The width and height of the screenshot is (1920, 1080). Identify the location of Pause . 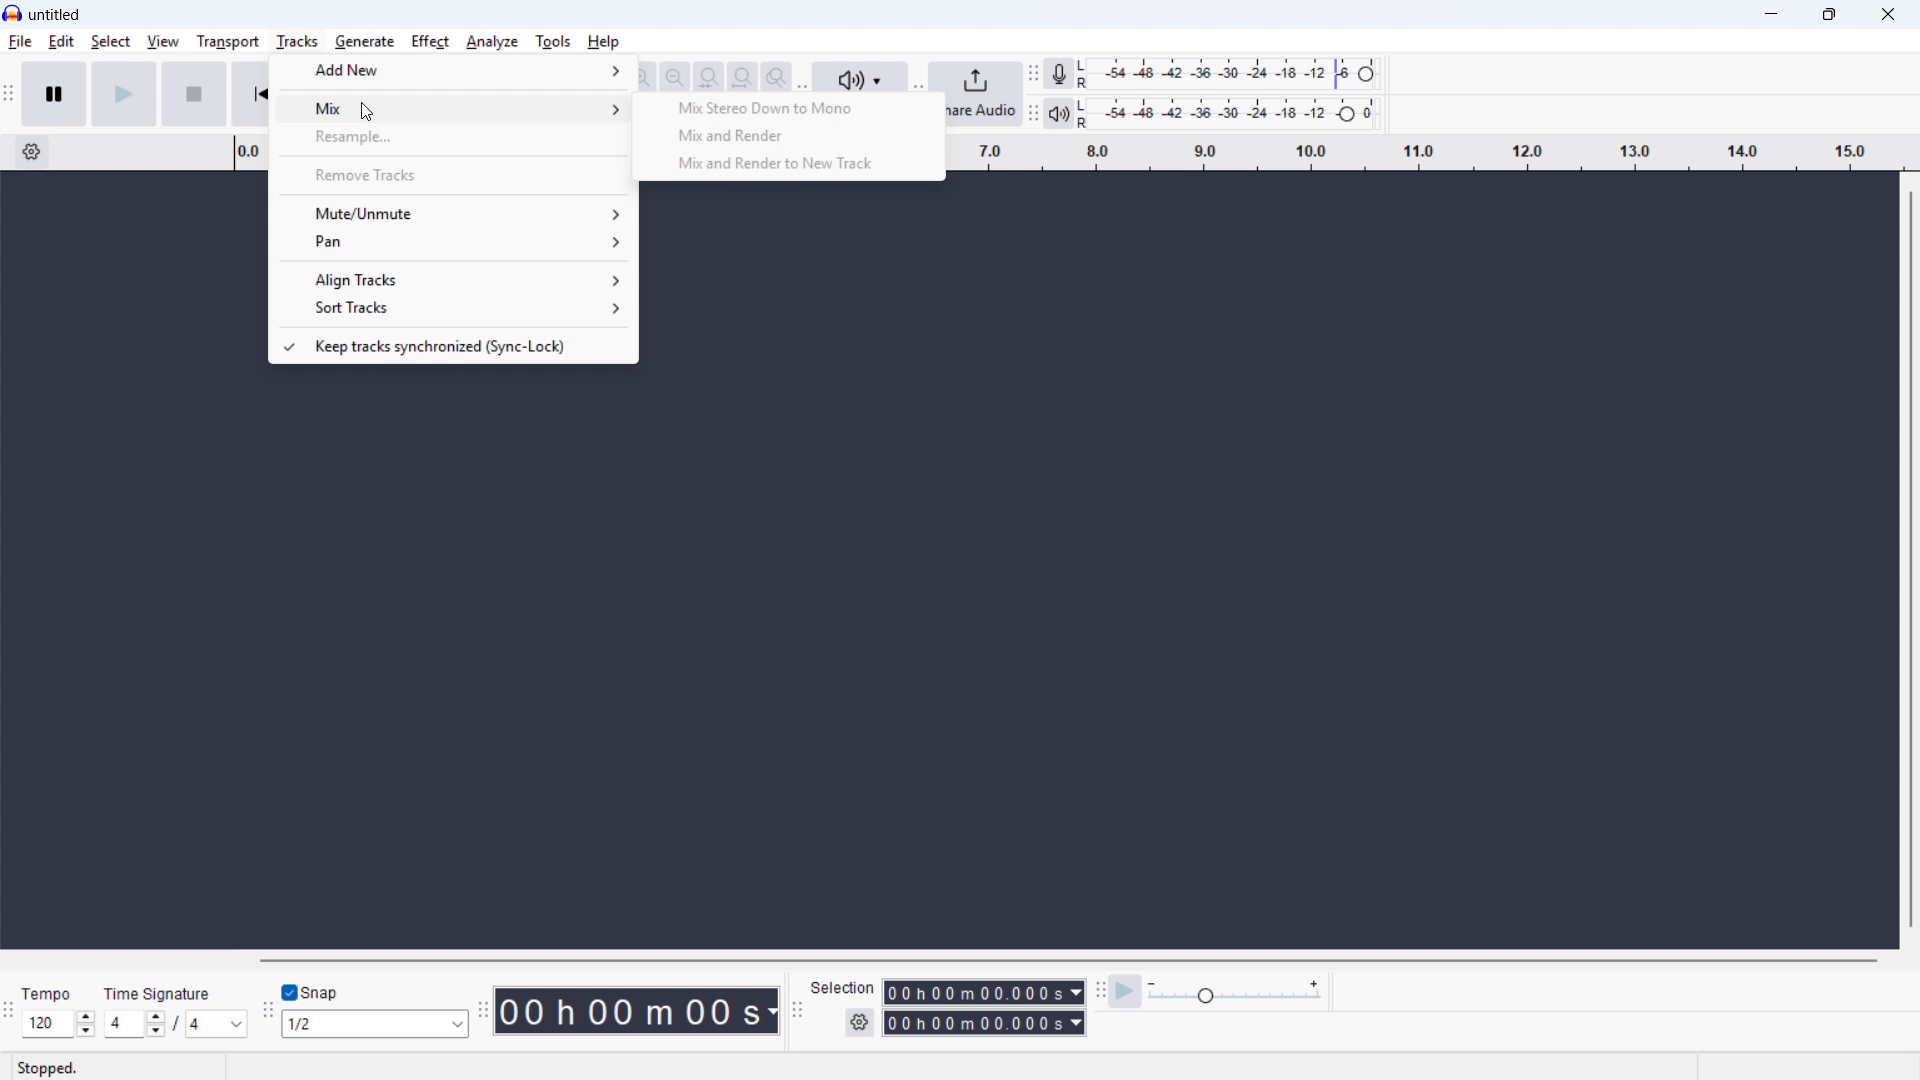
(55, 94).